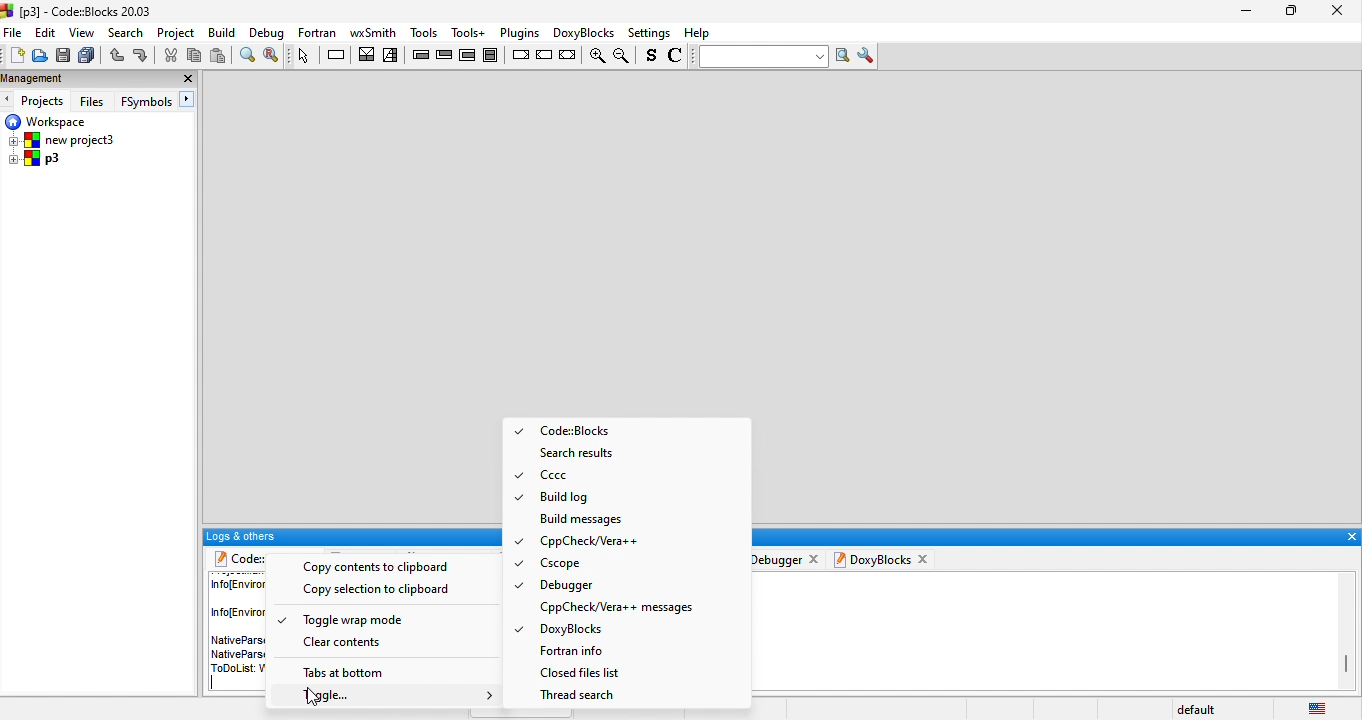  I want to click on tools, so click(423, 30).